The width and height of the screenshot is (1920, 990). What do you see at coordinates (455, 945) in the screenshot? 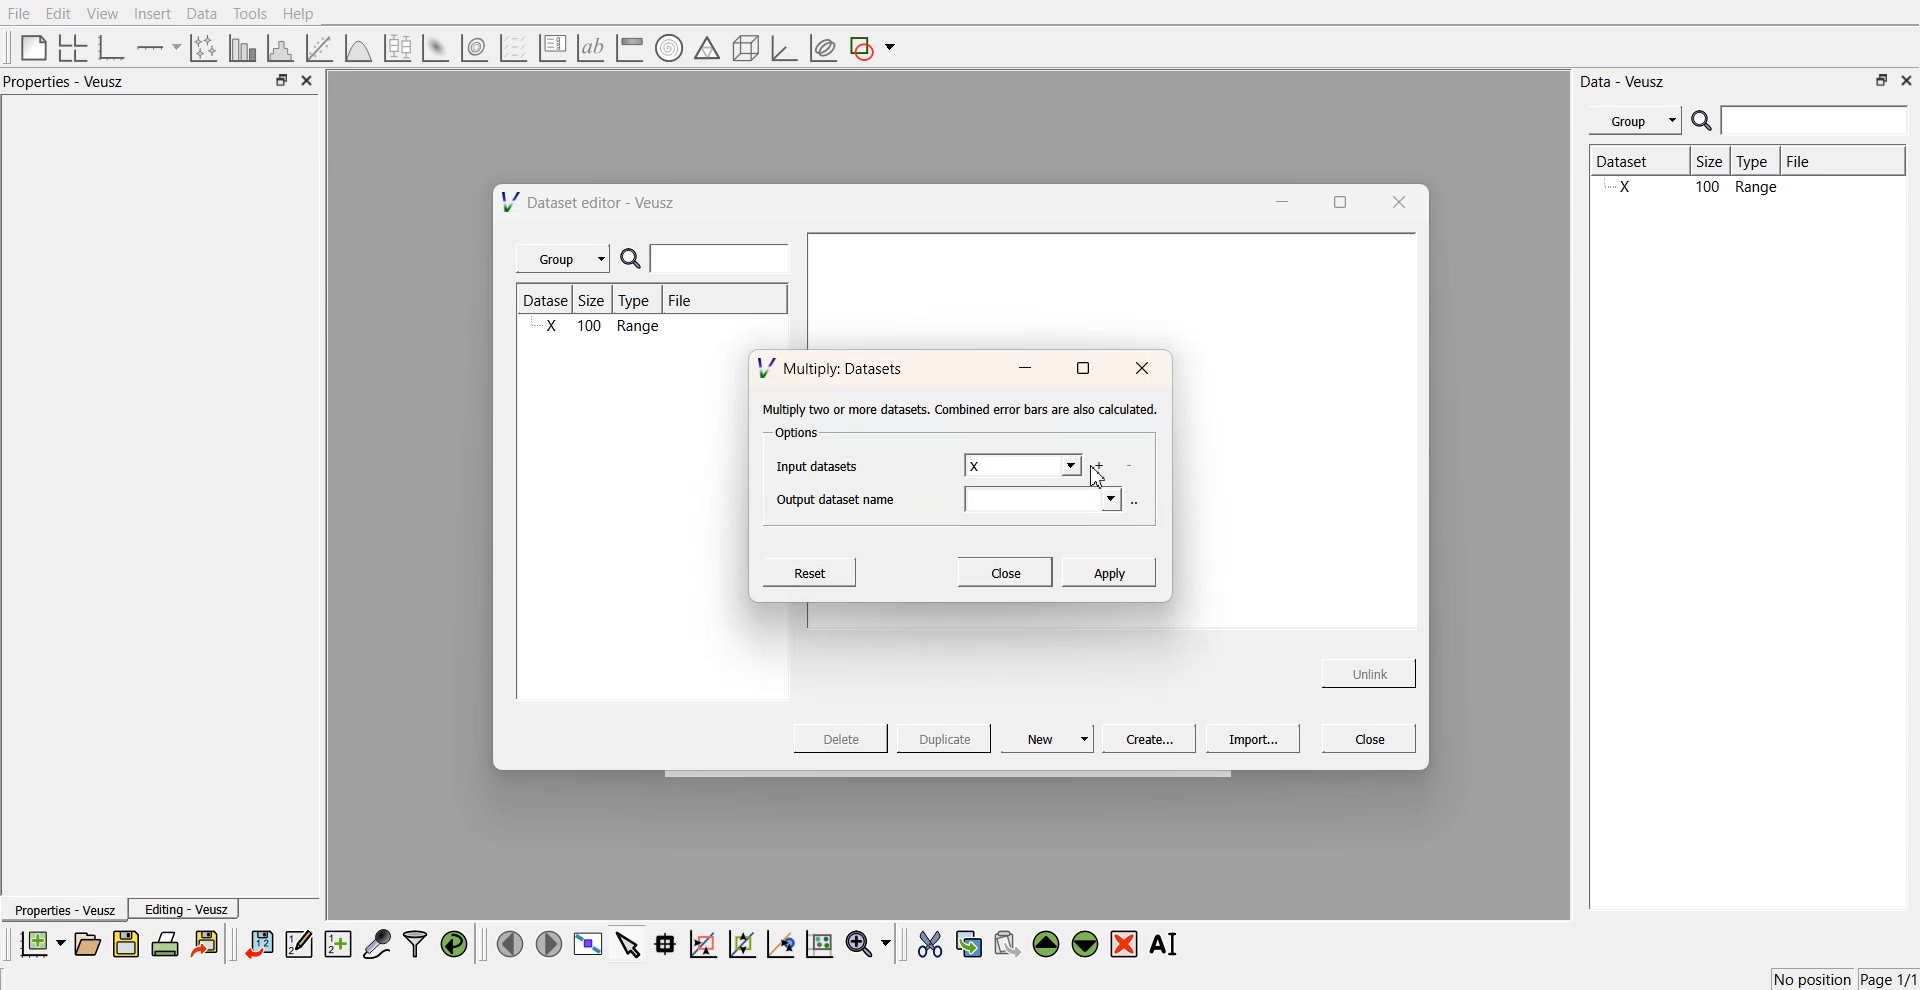
I see `reload the data points` at bounding box center [455, 945].